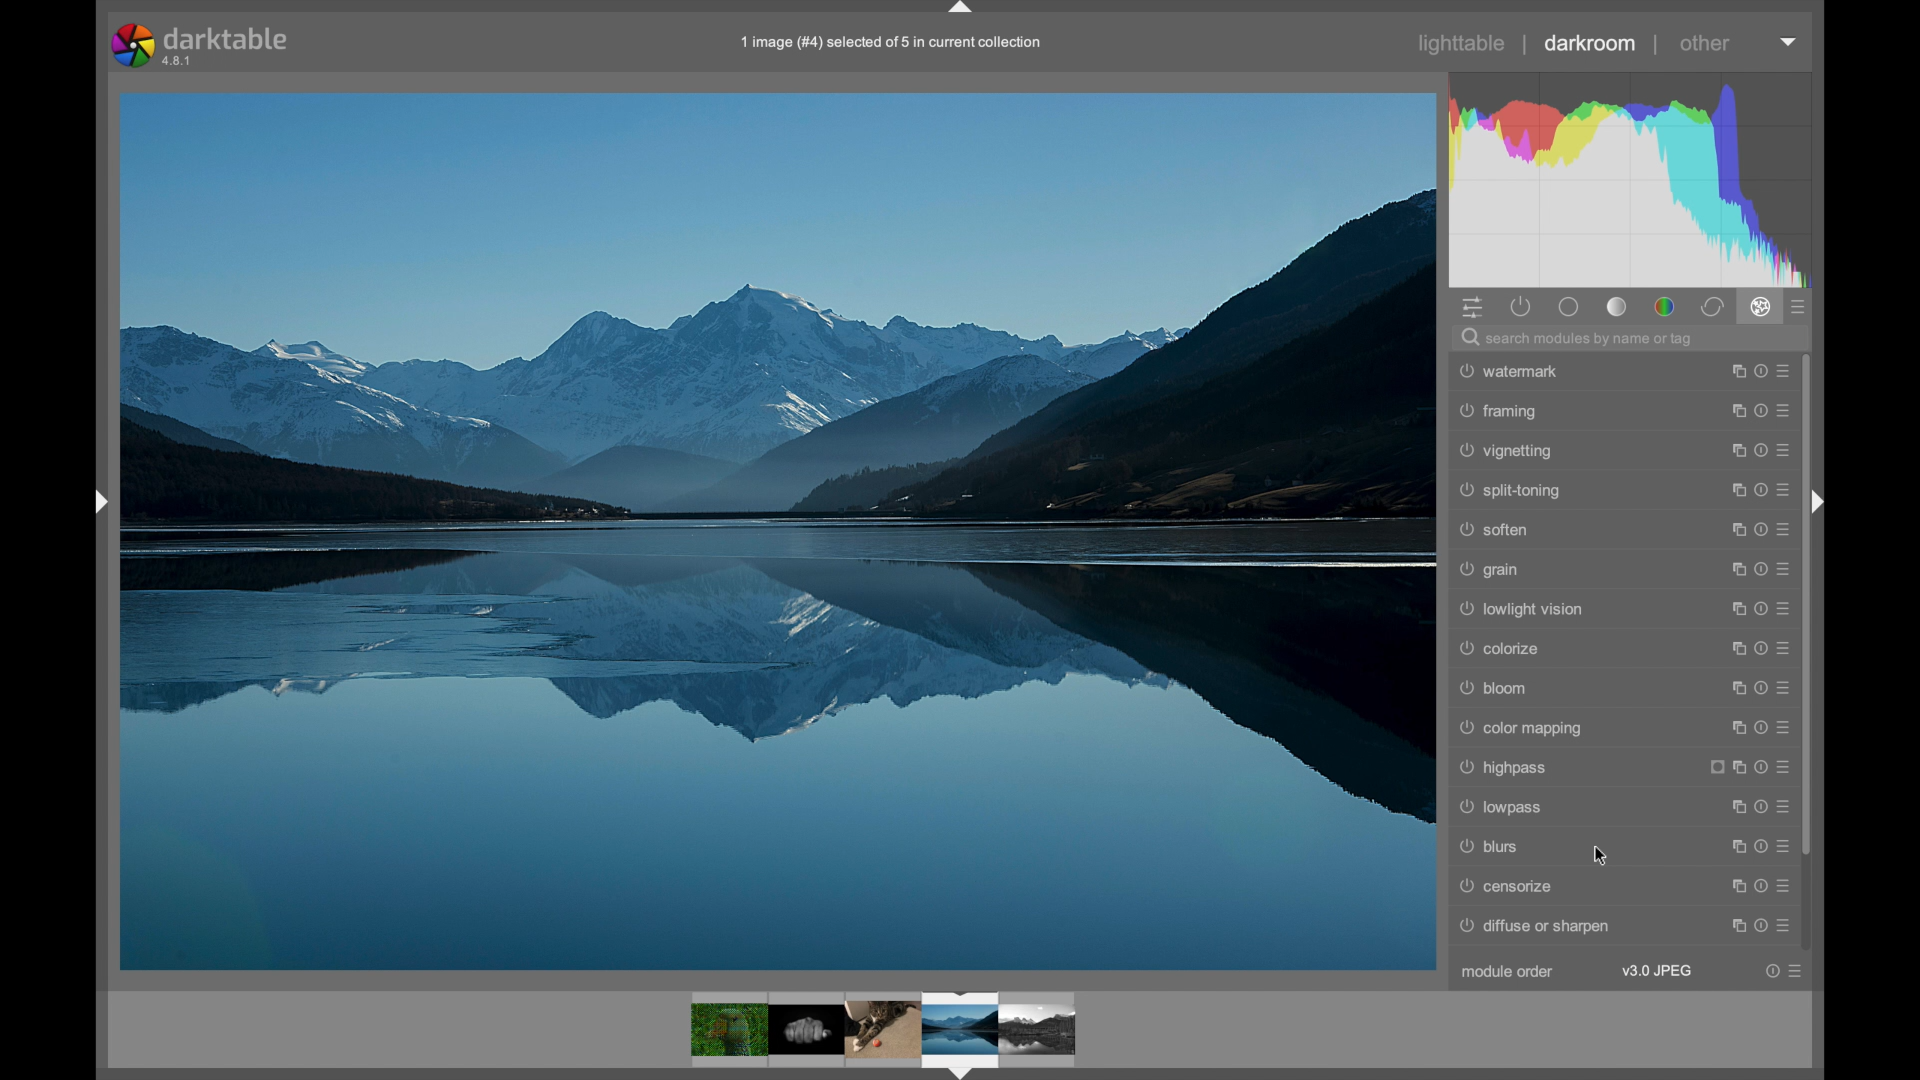 The height and width of the screenshot is (1080, 1920). Describe the element at coordinates (1783, 809) in the screenshot. I see `more options` at that location.